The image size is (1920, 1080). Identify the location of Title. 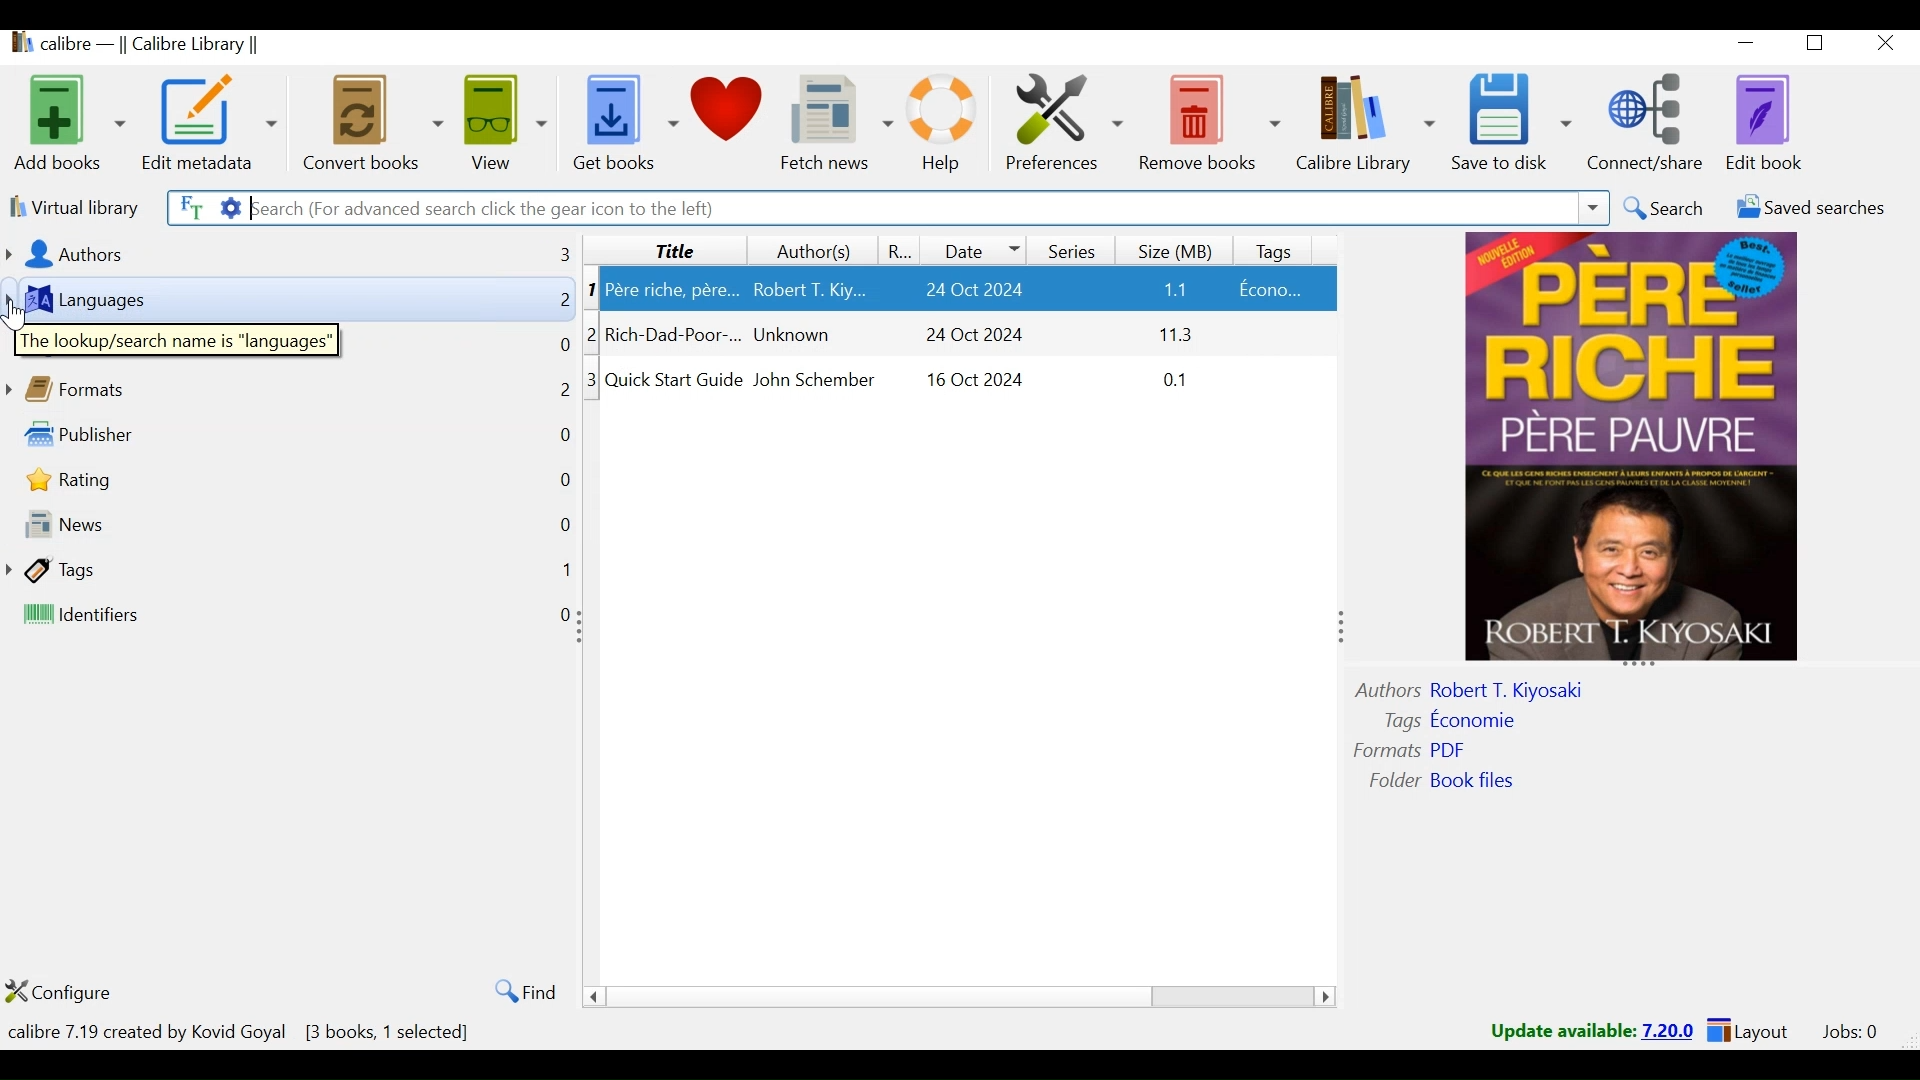
(663, 249).